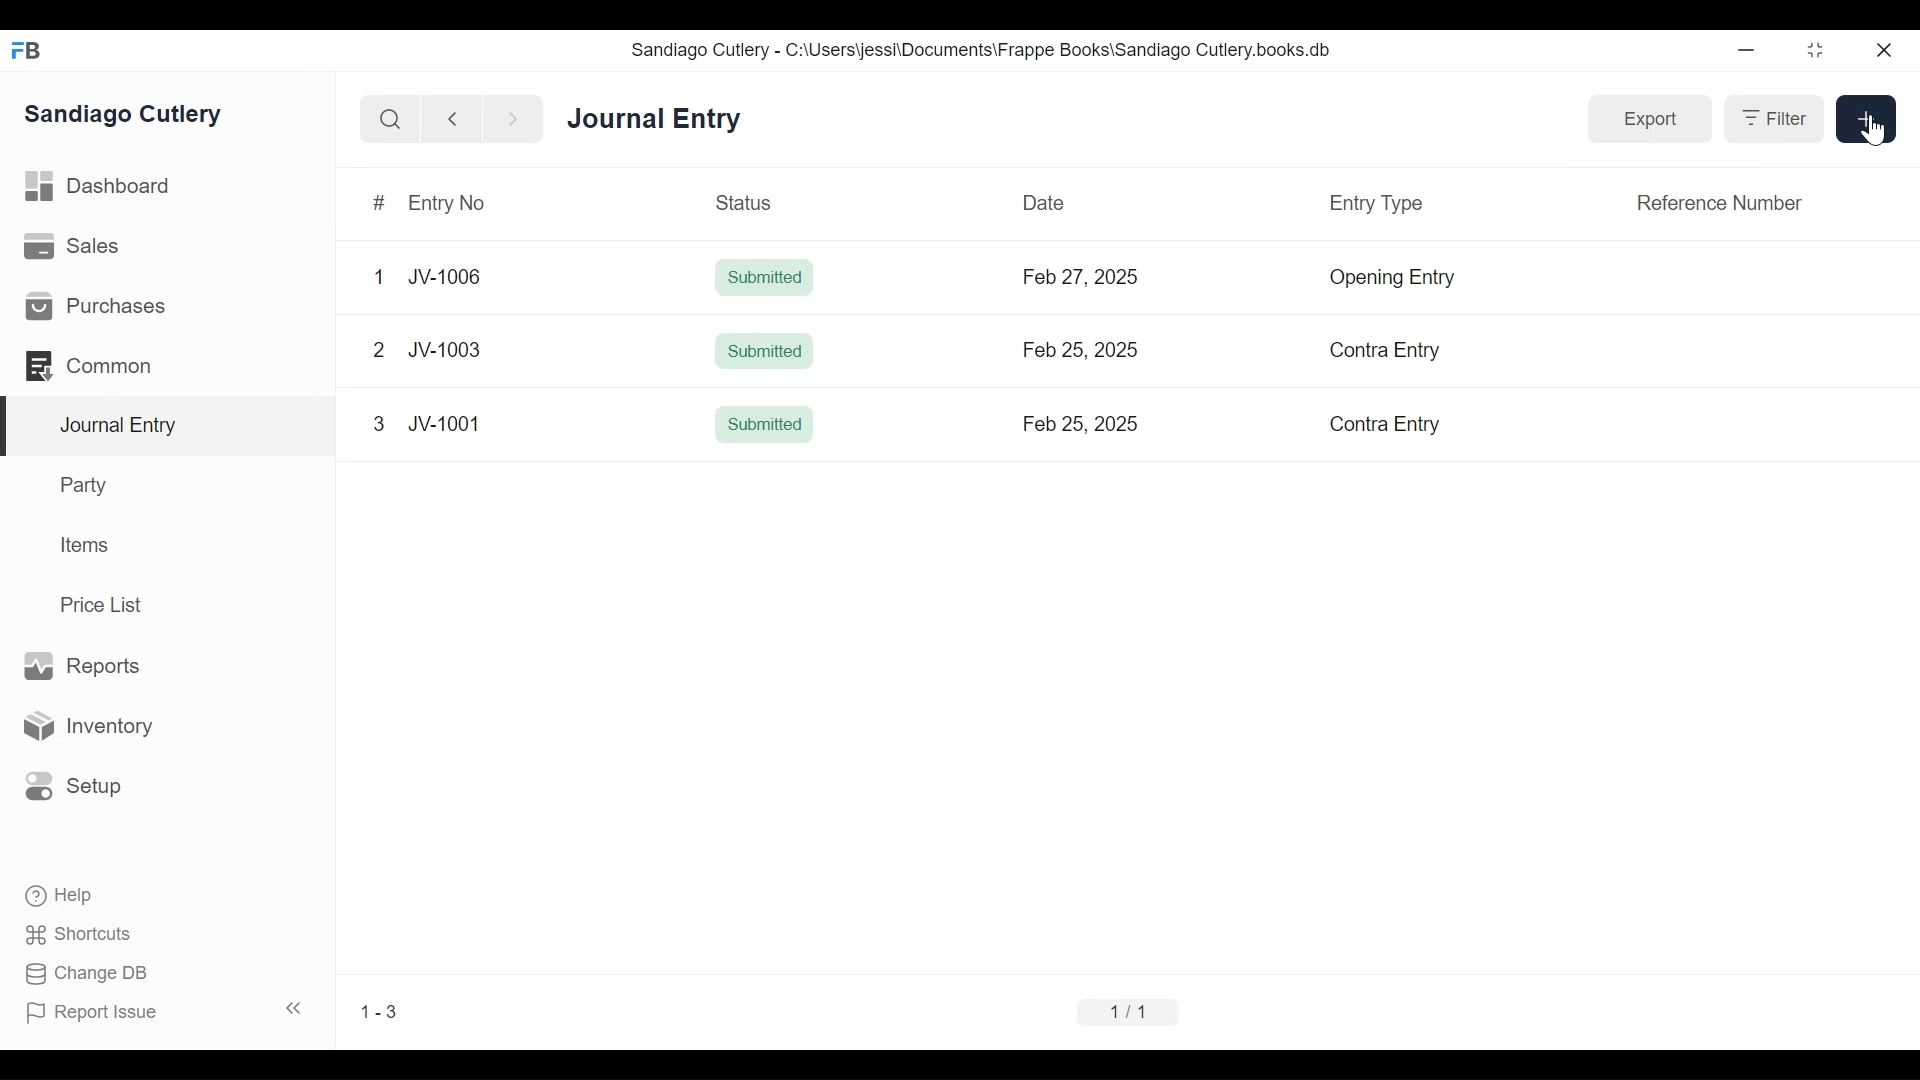  Describe the element at coordinates (1043, 202) in the screenshot. I see `Date` at that location.